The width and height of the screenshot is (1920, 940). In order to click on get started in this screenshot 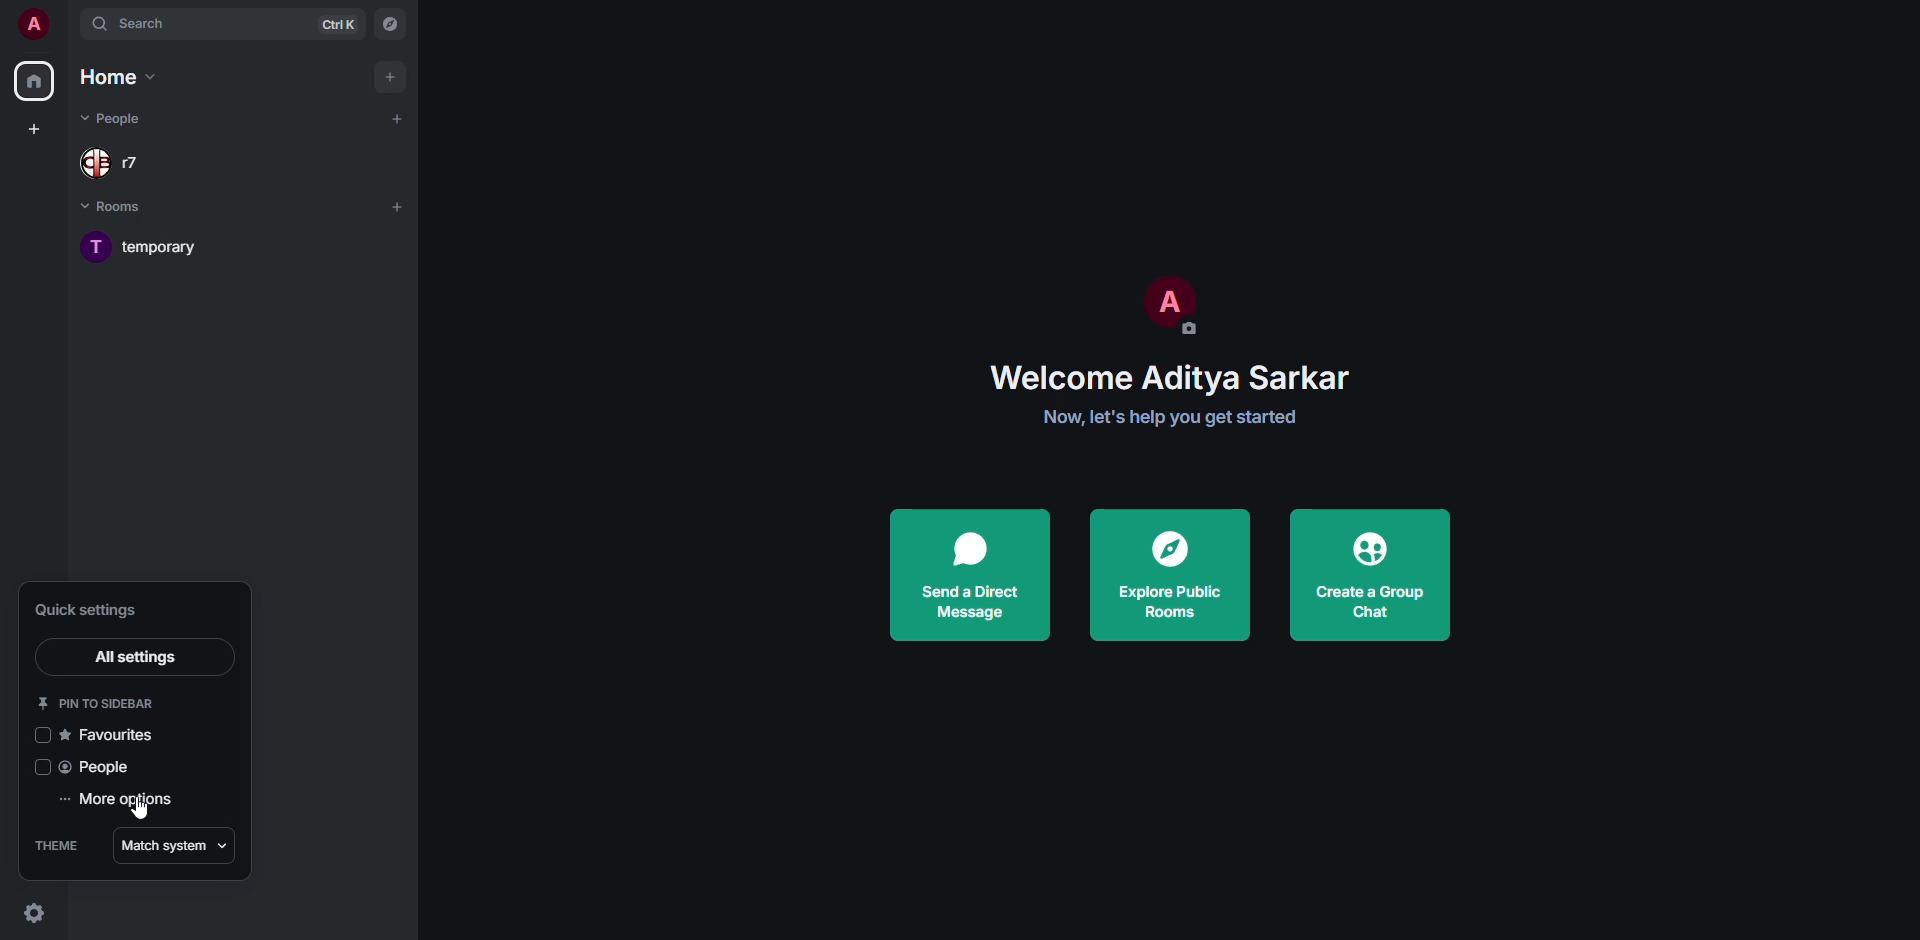, I will do `click(1171, 419)`.